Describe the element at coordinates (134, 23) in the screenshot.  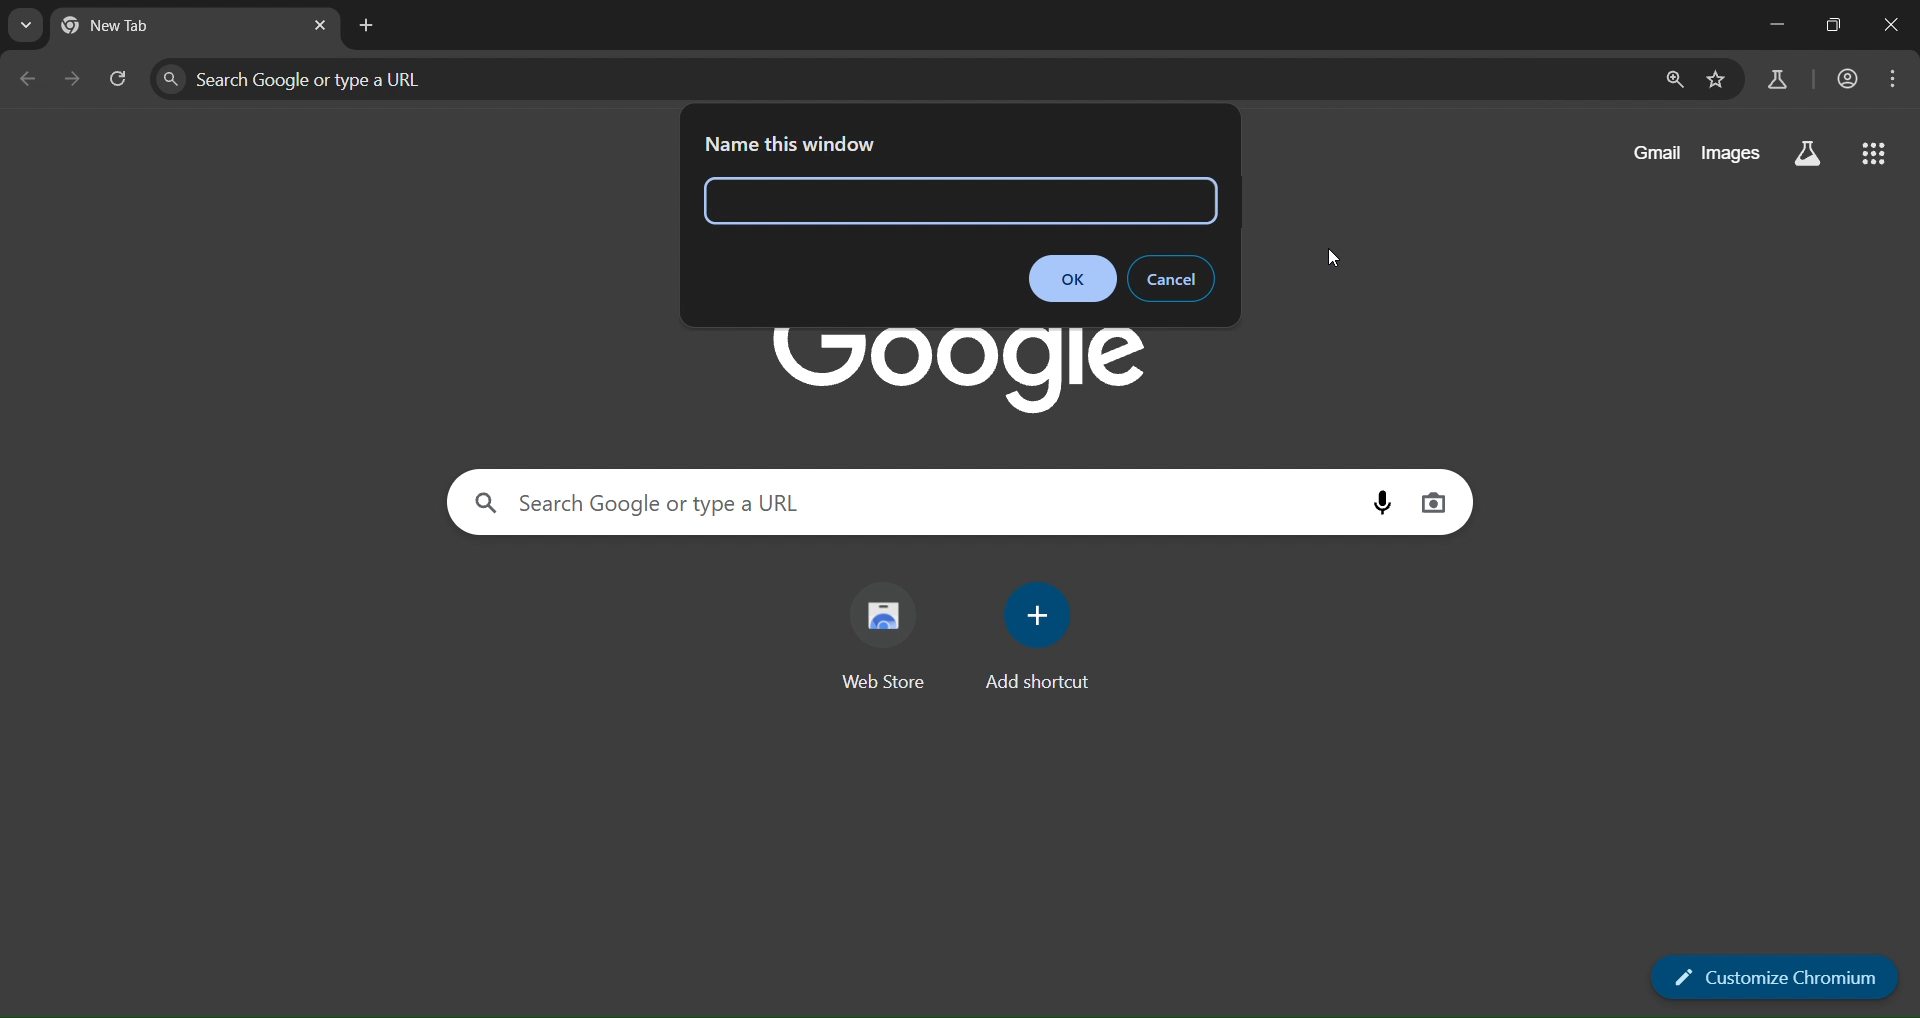
I see `new tab` at that location.